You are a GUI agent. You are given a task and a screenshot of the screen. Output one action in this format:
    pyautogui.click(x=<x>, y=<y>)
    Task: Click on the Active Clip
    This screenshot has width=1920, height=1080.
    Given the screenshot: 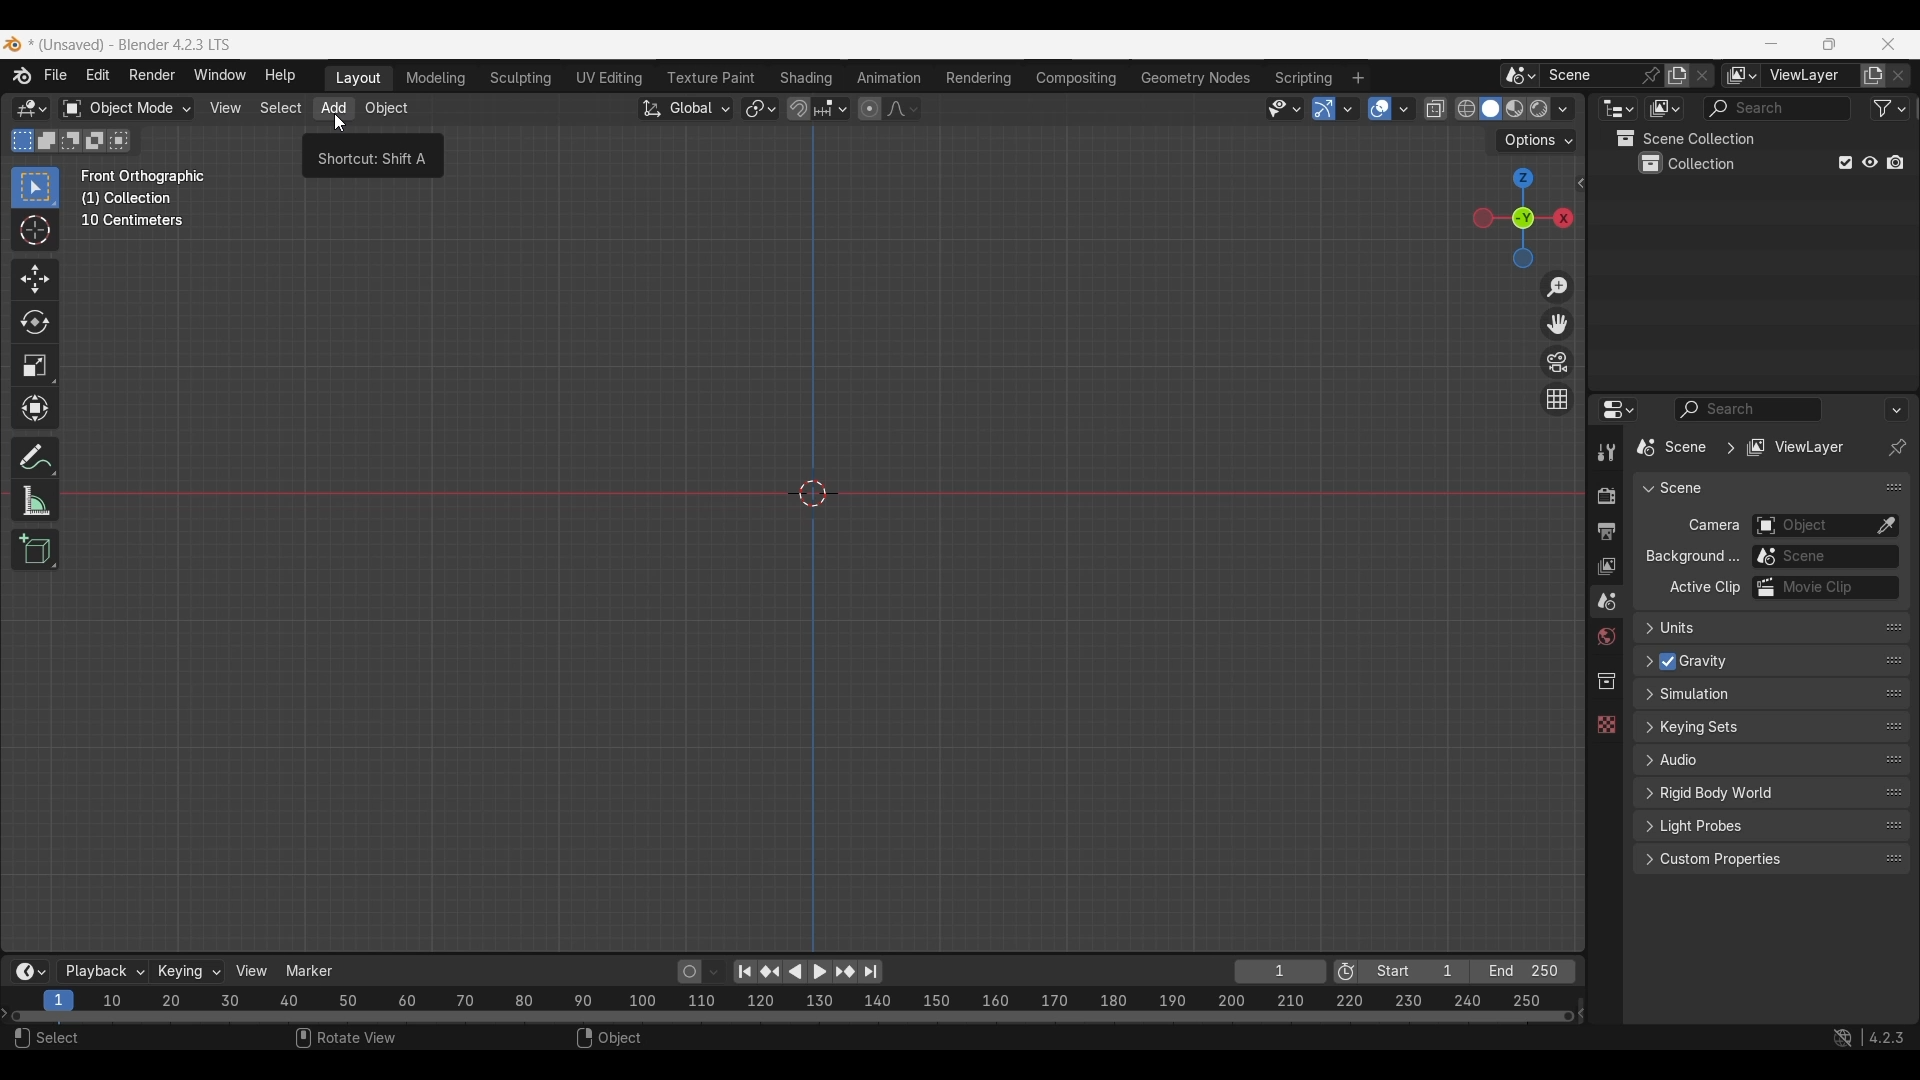 What is the action you would take?
    pyautogui.click(x=1701, y=588)
    